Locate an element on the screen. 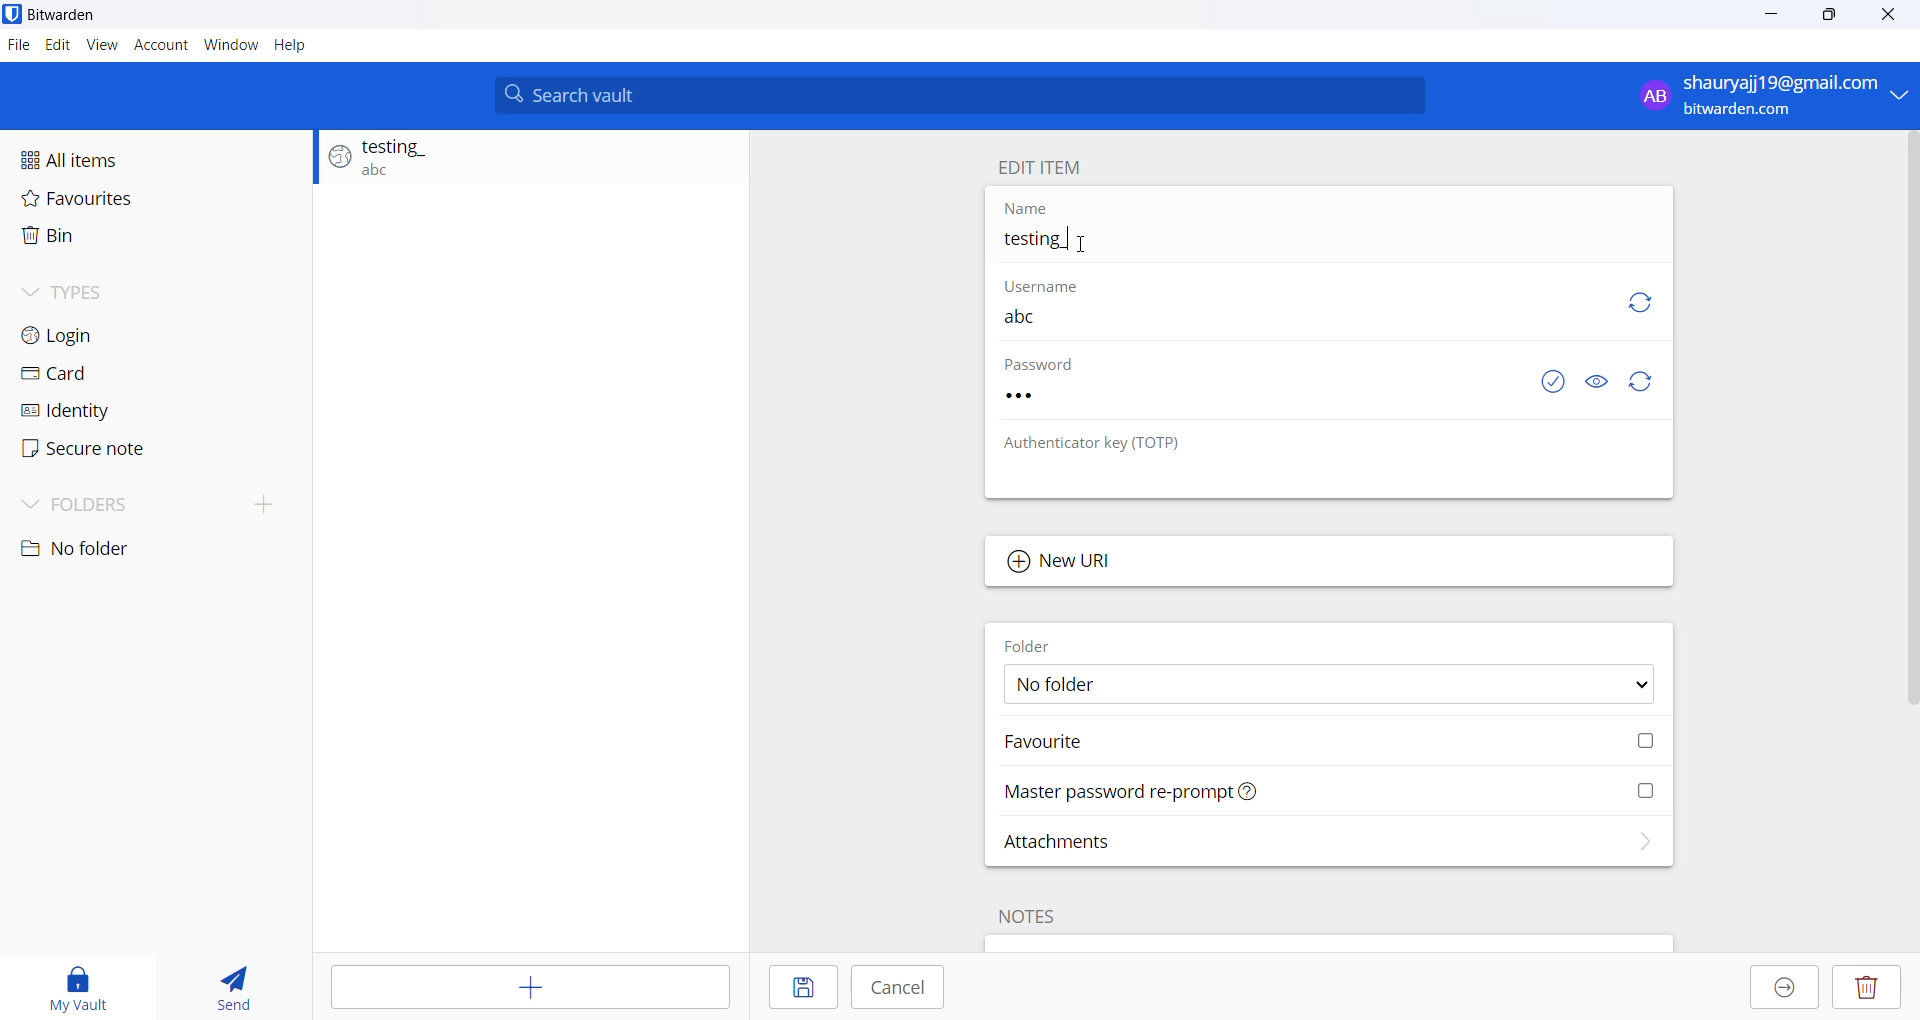 Image resolution: width=1920 pixels, height=1020 pixels. Login is located at coordinates (142, 337).